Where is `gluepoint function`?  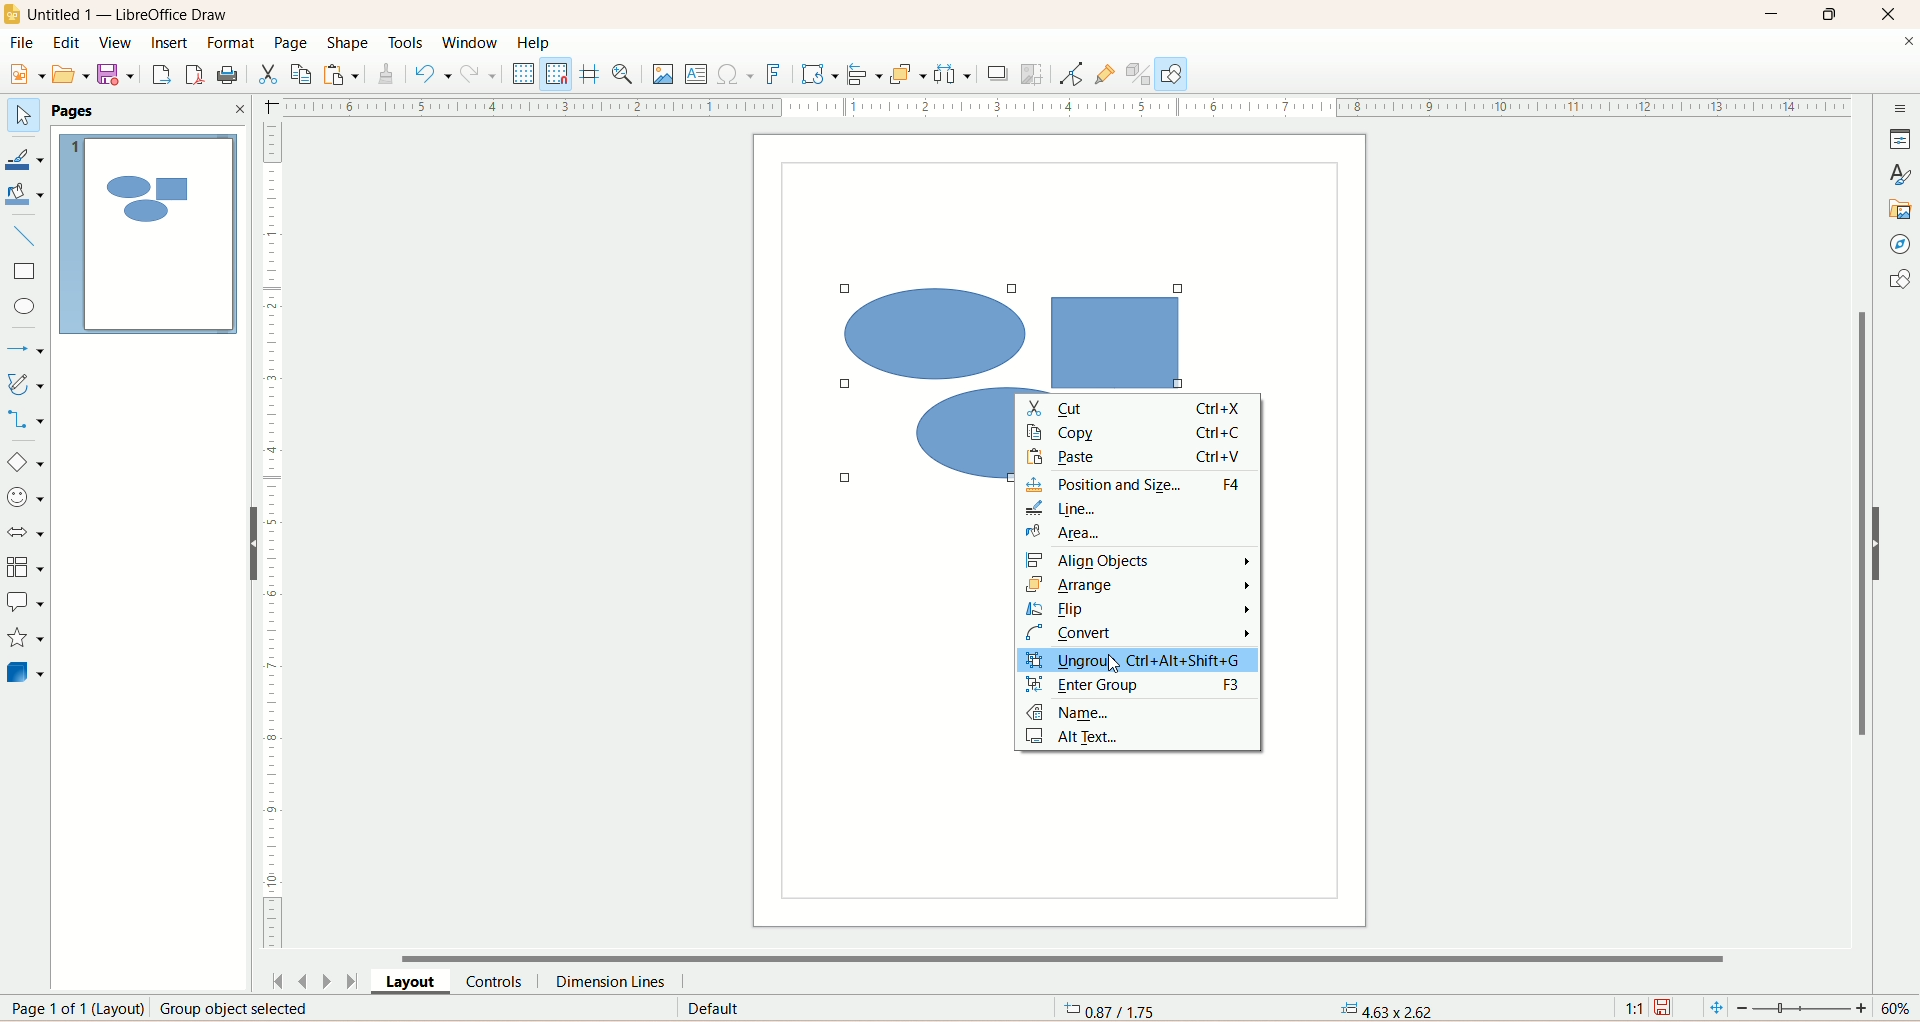
gluepoint function is located at coordinates (1103, 75).